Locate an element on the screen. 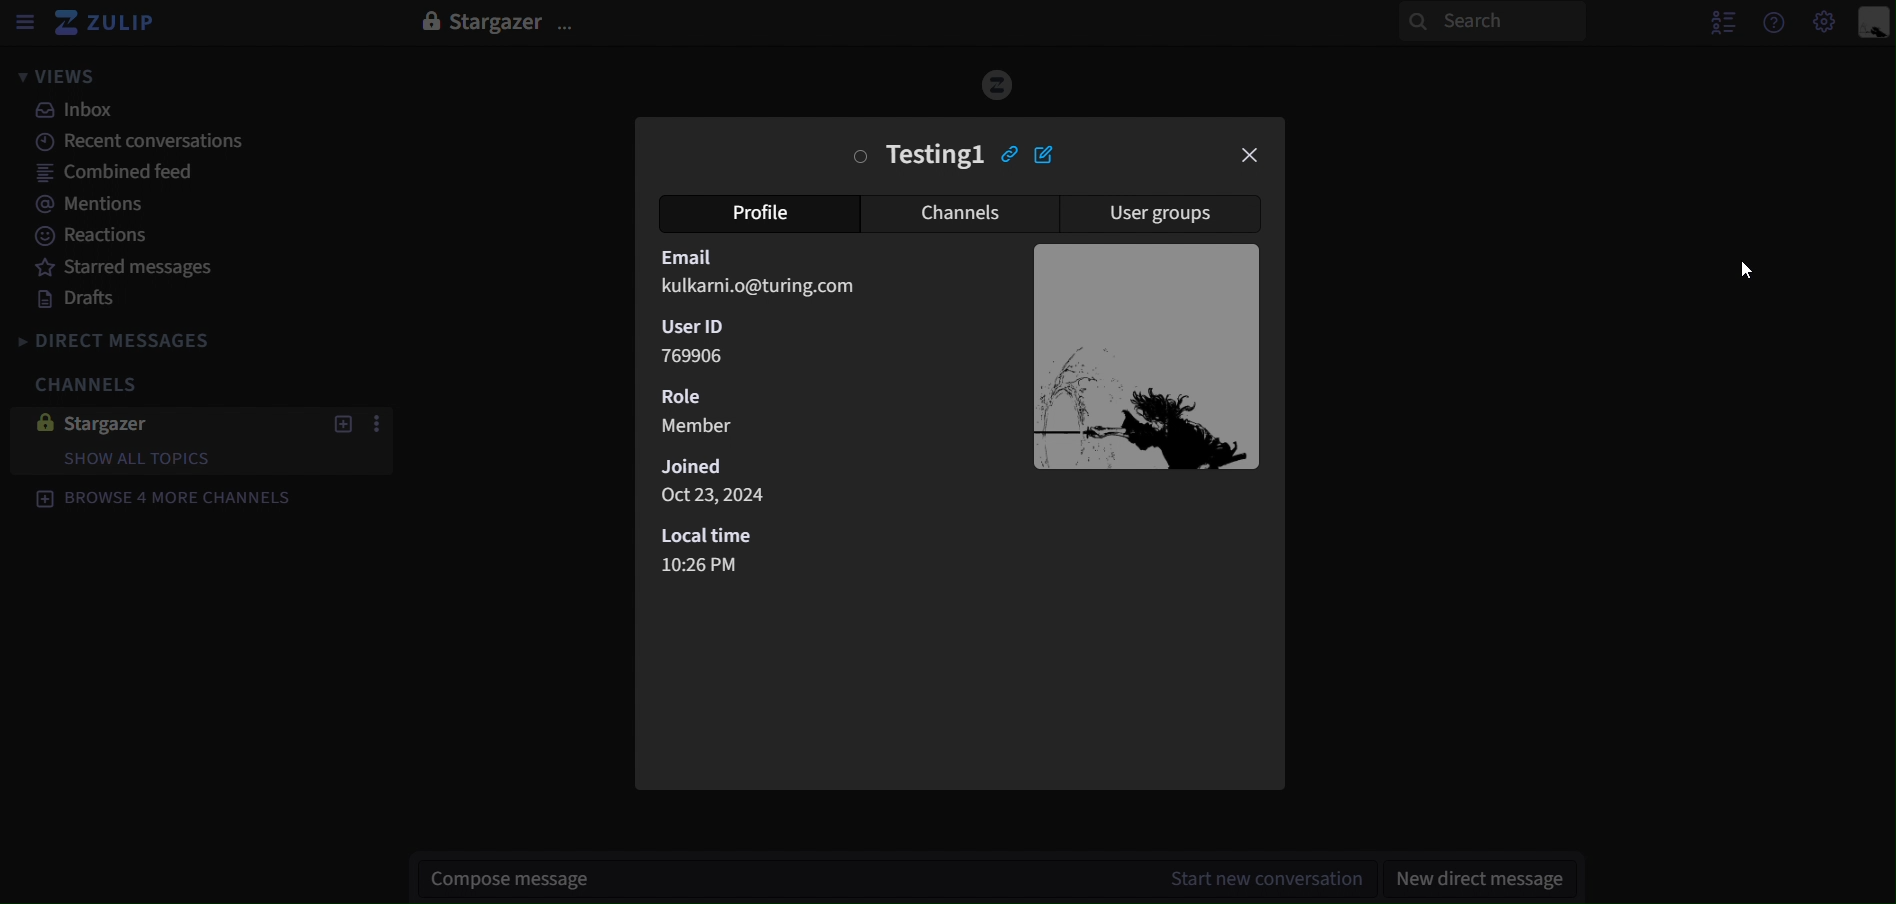 The image size is (1896, 904). main menu is located at coordinates (1825, 23).